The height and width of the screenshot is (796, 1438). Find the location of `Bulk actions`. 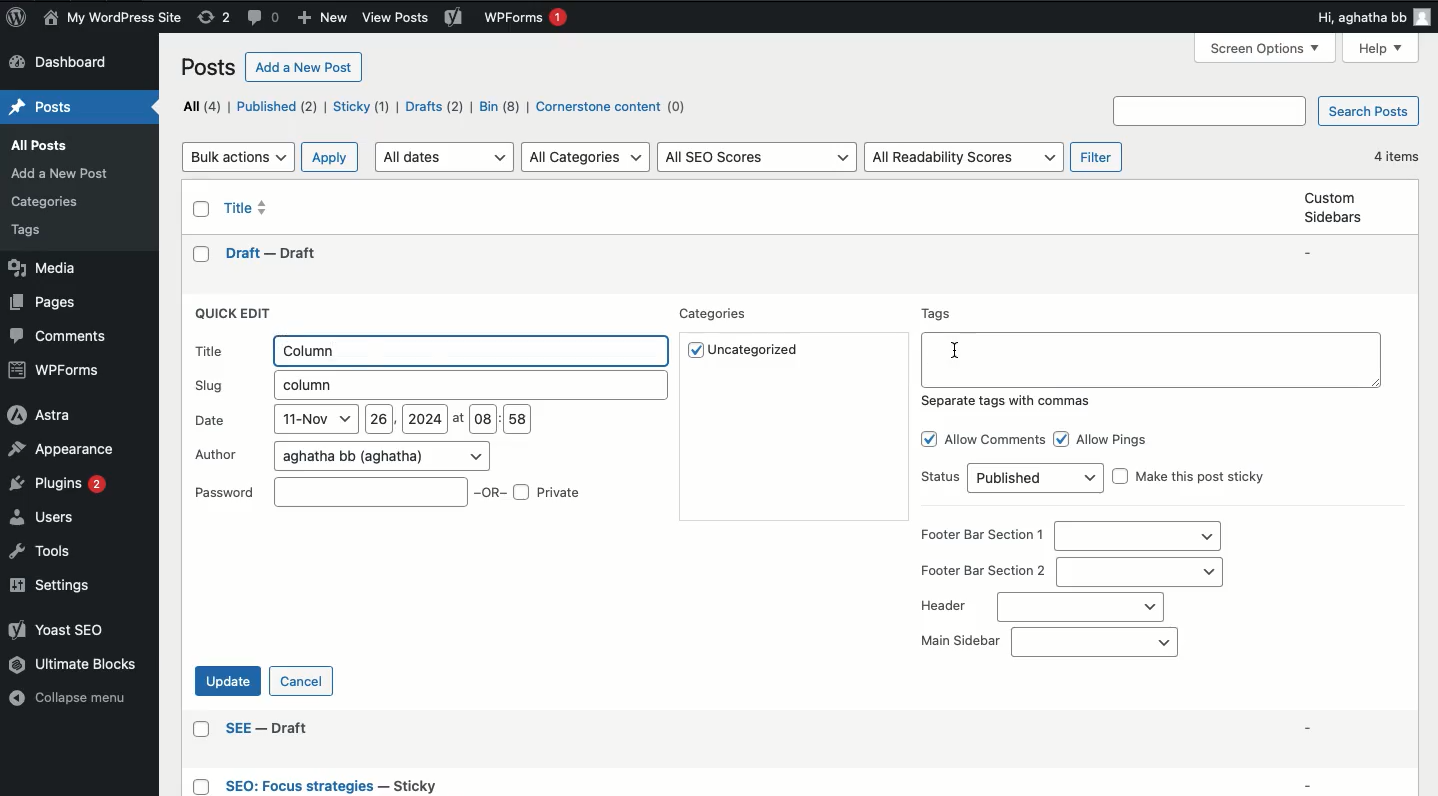

Bulk actions is located at coordinates (238, 156).